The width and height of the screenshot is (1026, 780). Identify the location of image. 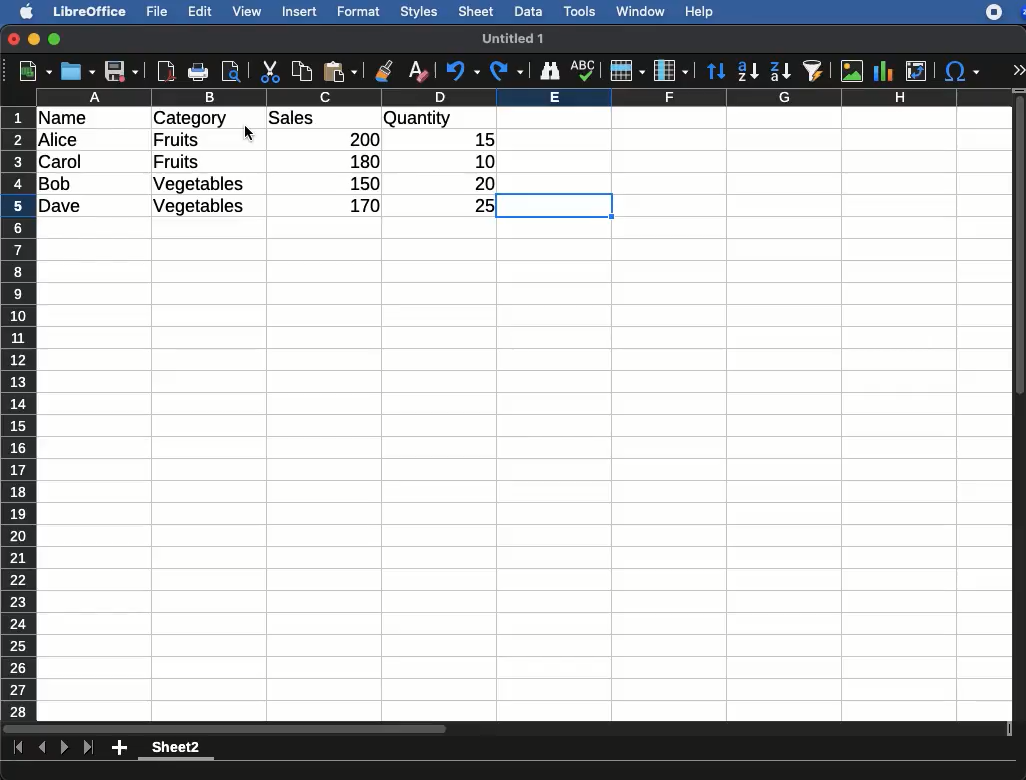
(854, 71).